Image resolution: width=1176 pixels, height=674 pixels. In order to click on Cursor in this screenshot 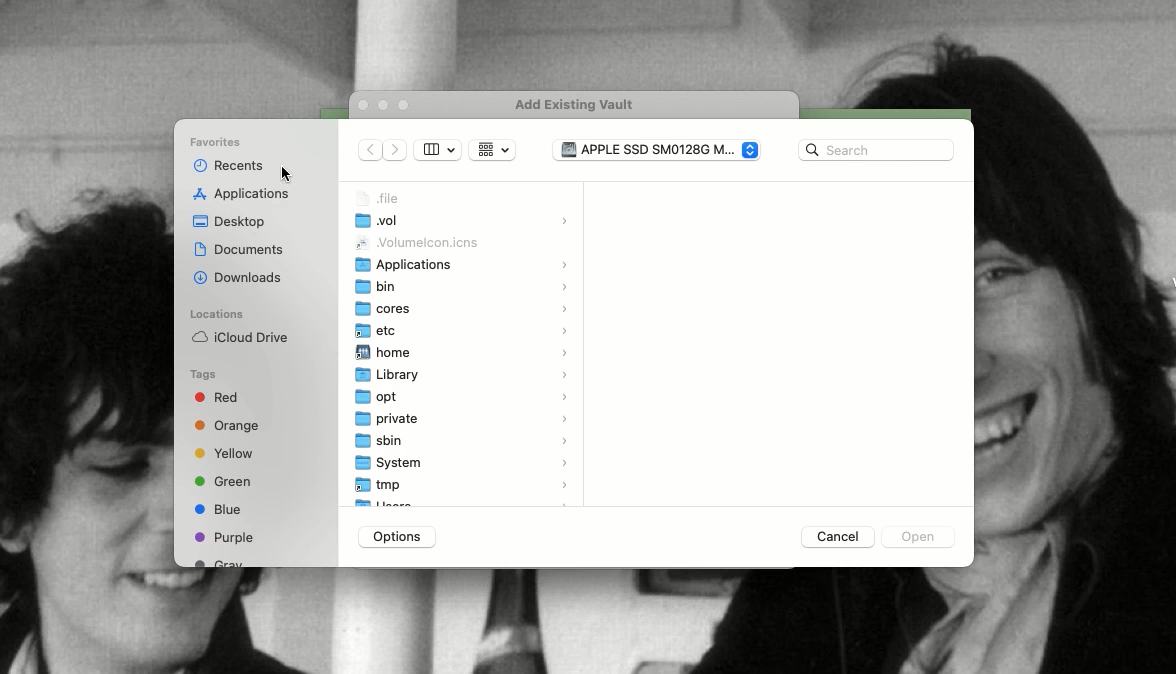, I will do `click(287, 173)`.